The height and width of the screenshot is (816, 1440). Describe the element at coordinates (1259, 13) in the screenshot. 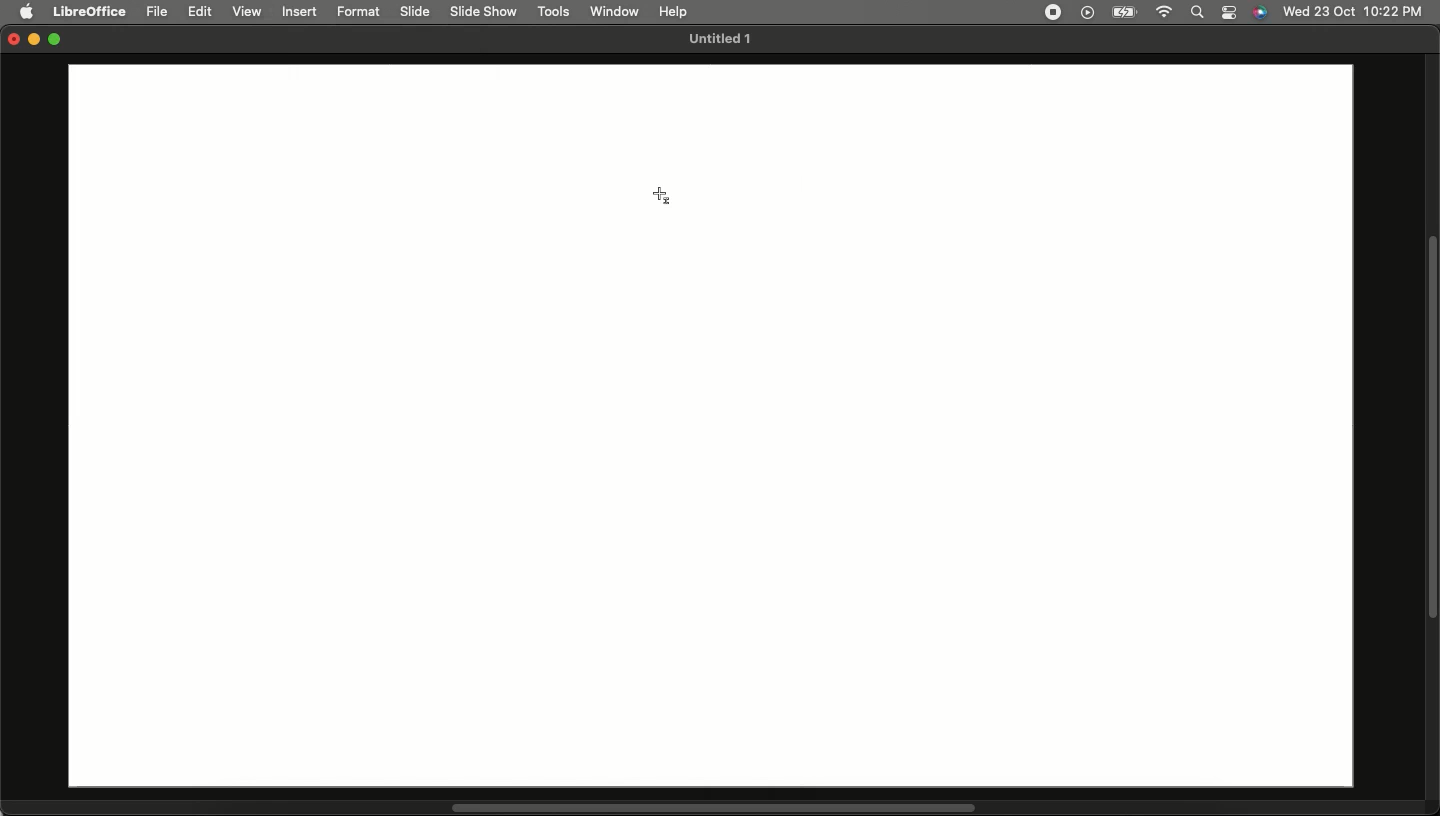

I see `Voice control` at that location.